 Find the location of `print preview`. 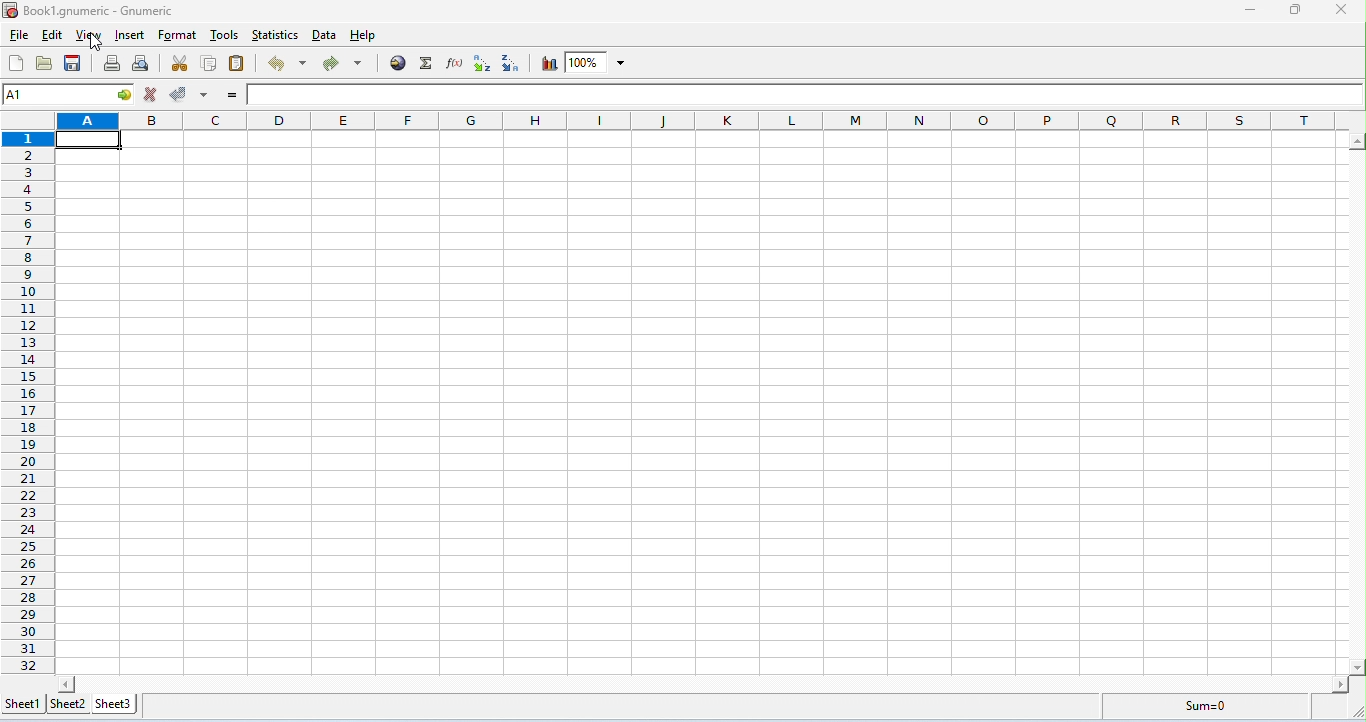

print preview is located at coordinates (143, 63).